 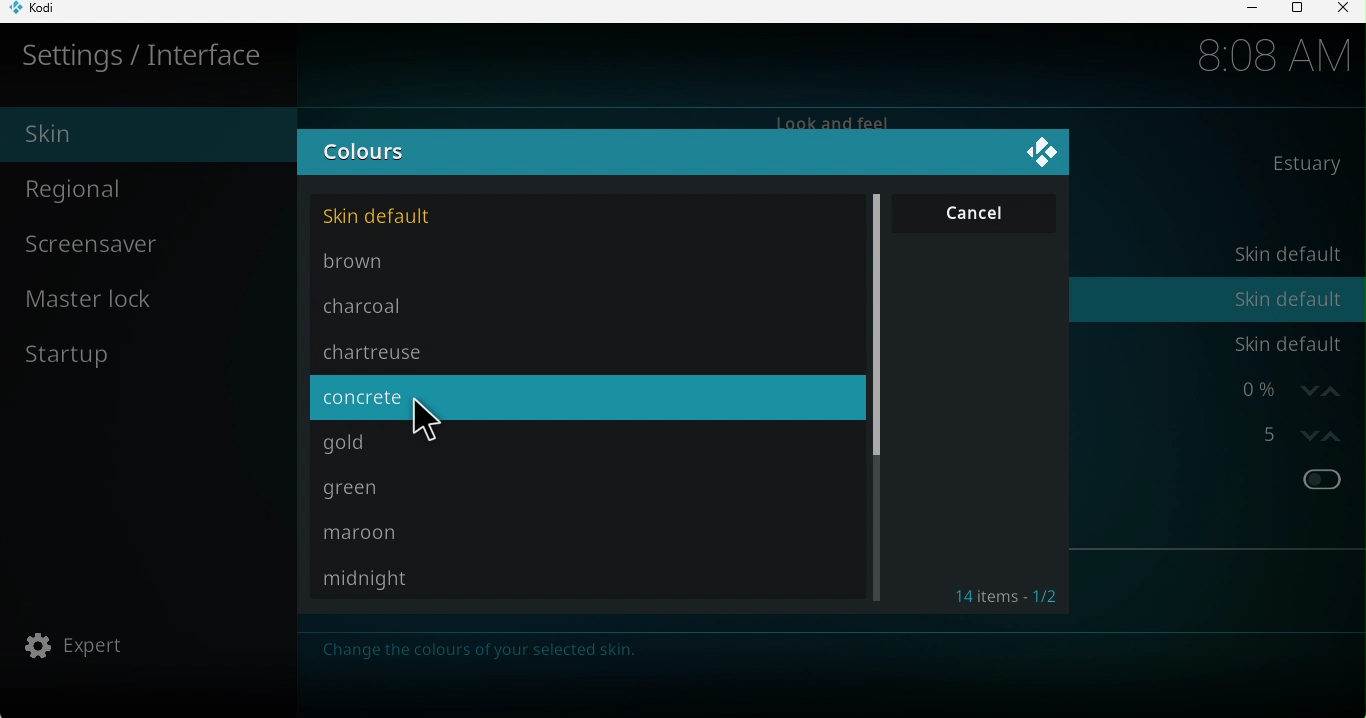 What do you see at coordinates (78, 352) in the screenshot?
I see `Start up` at bounding box center [78, 352].